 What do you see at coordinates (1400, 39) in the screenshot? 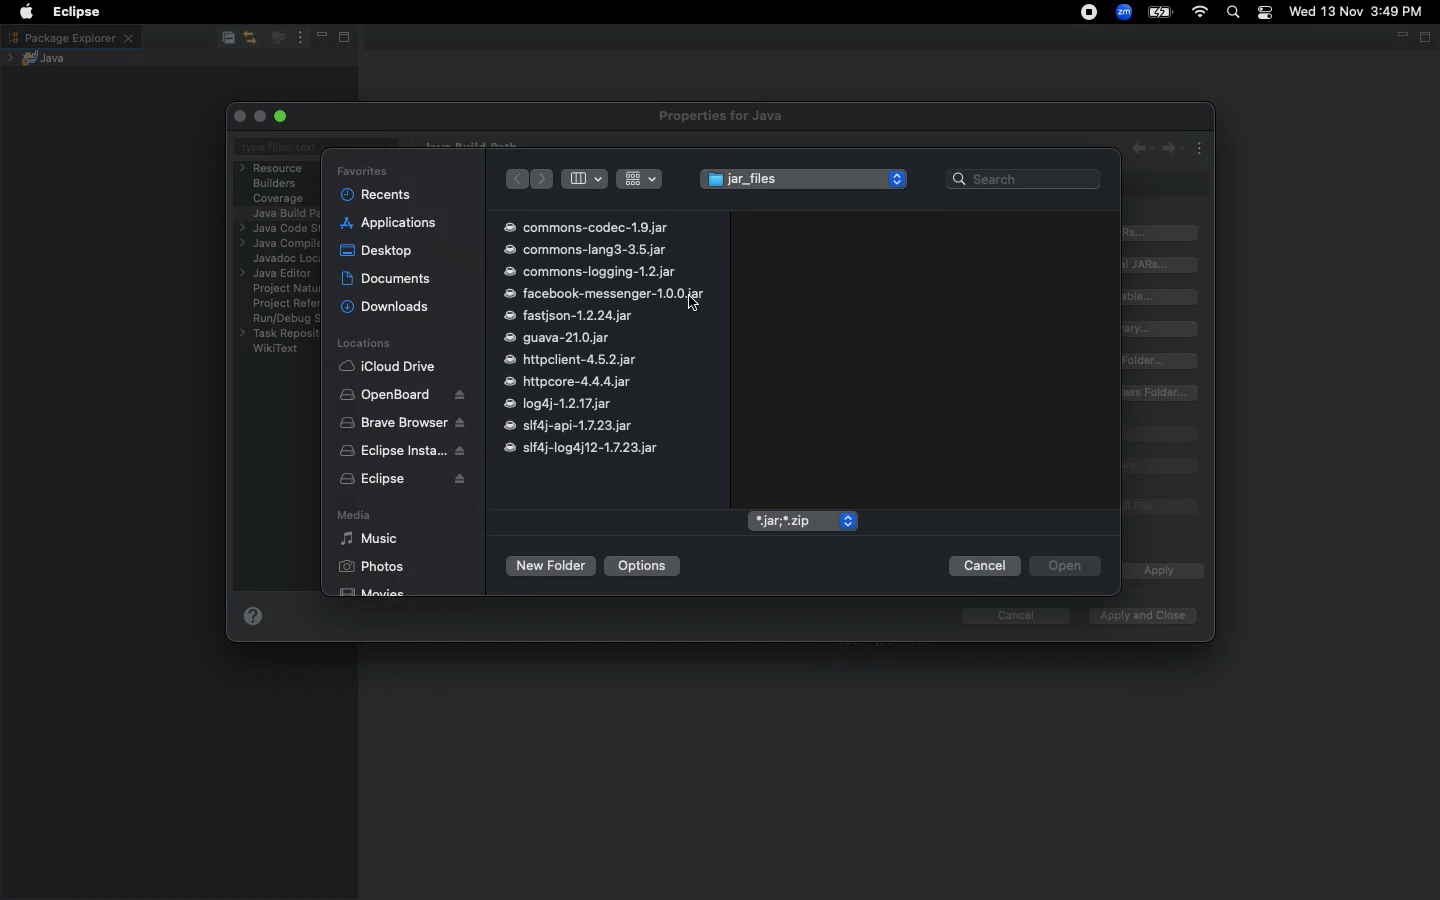
I see `Minimize` at bounding box center [1400, 39].